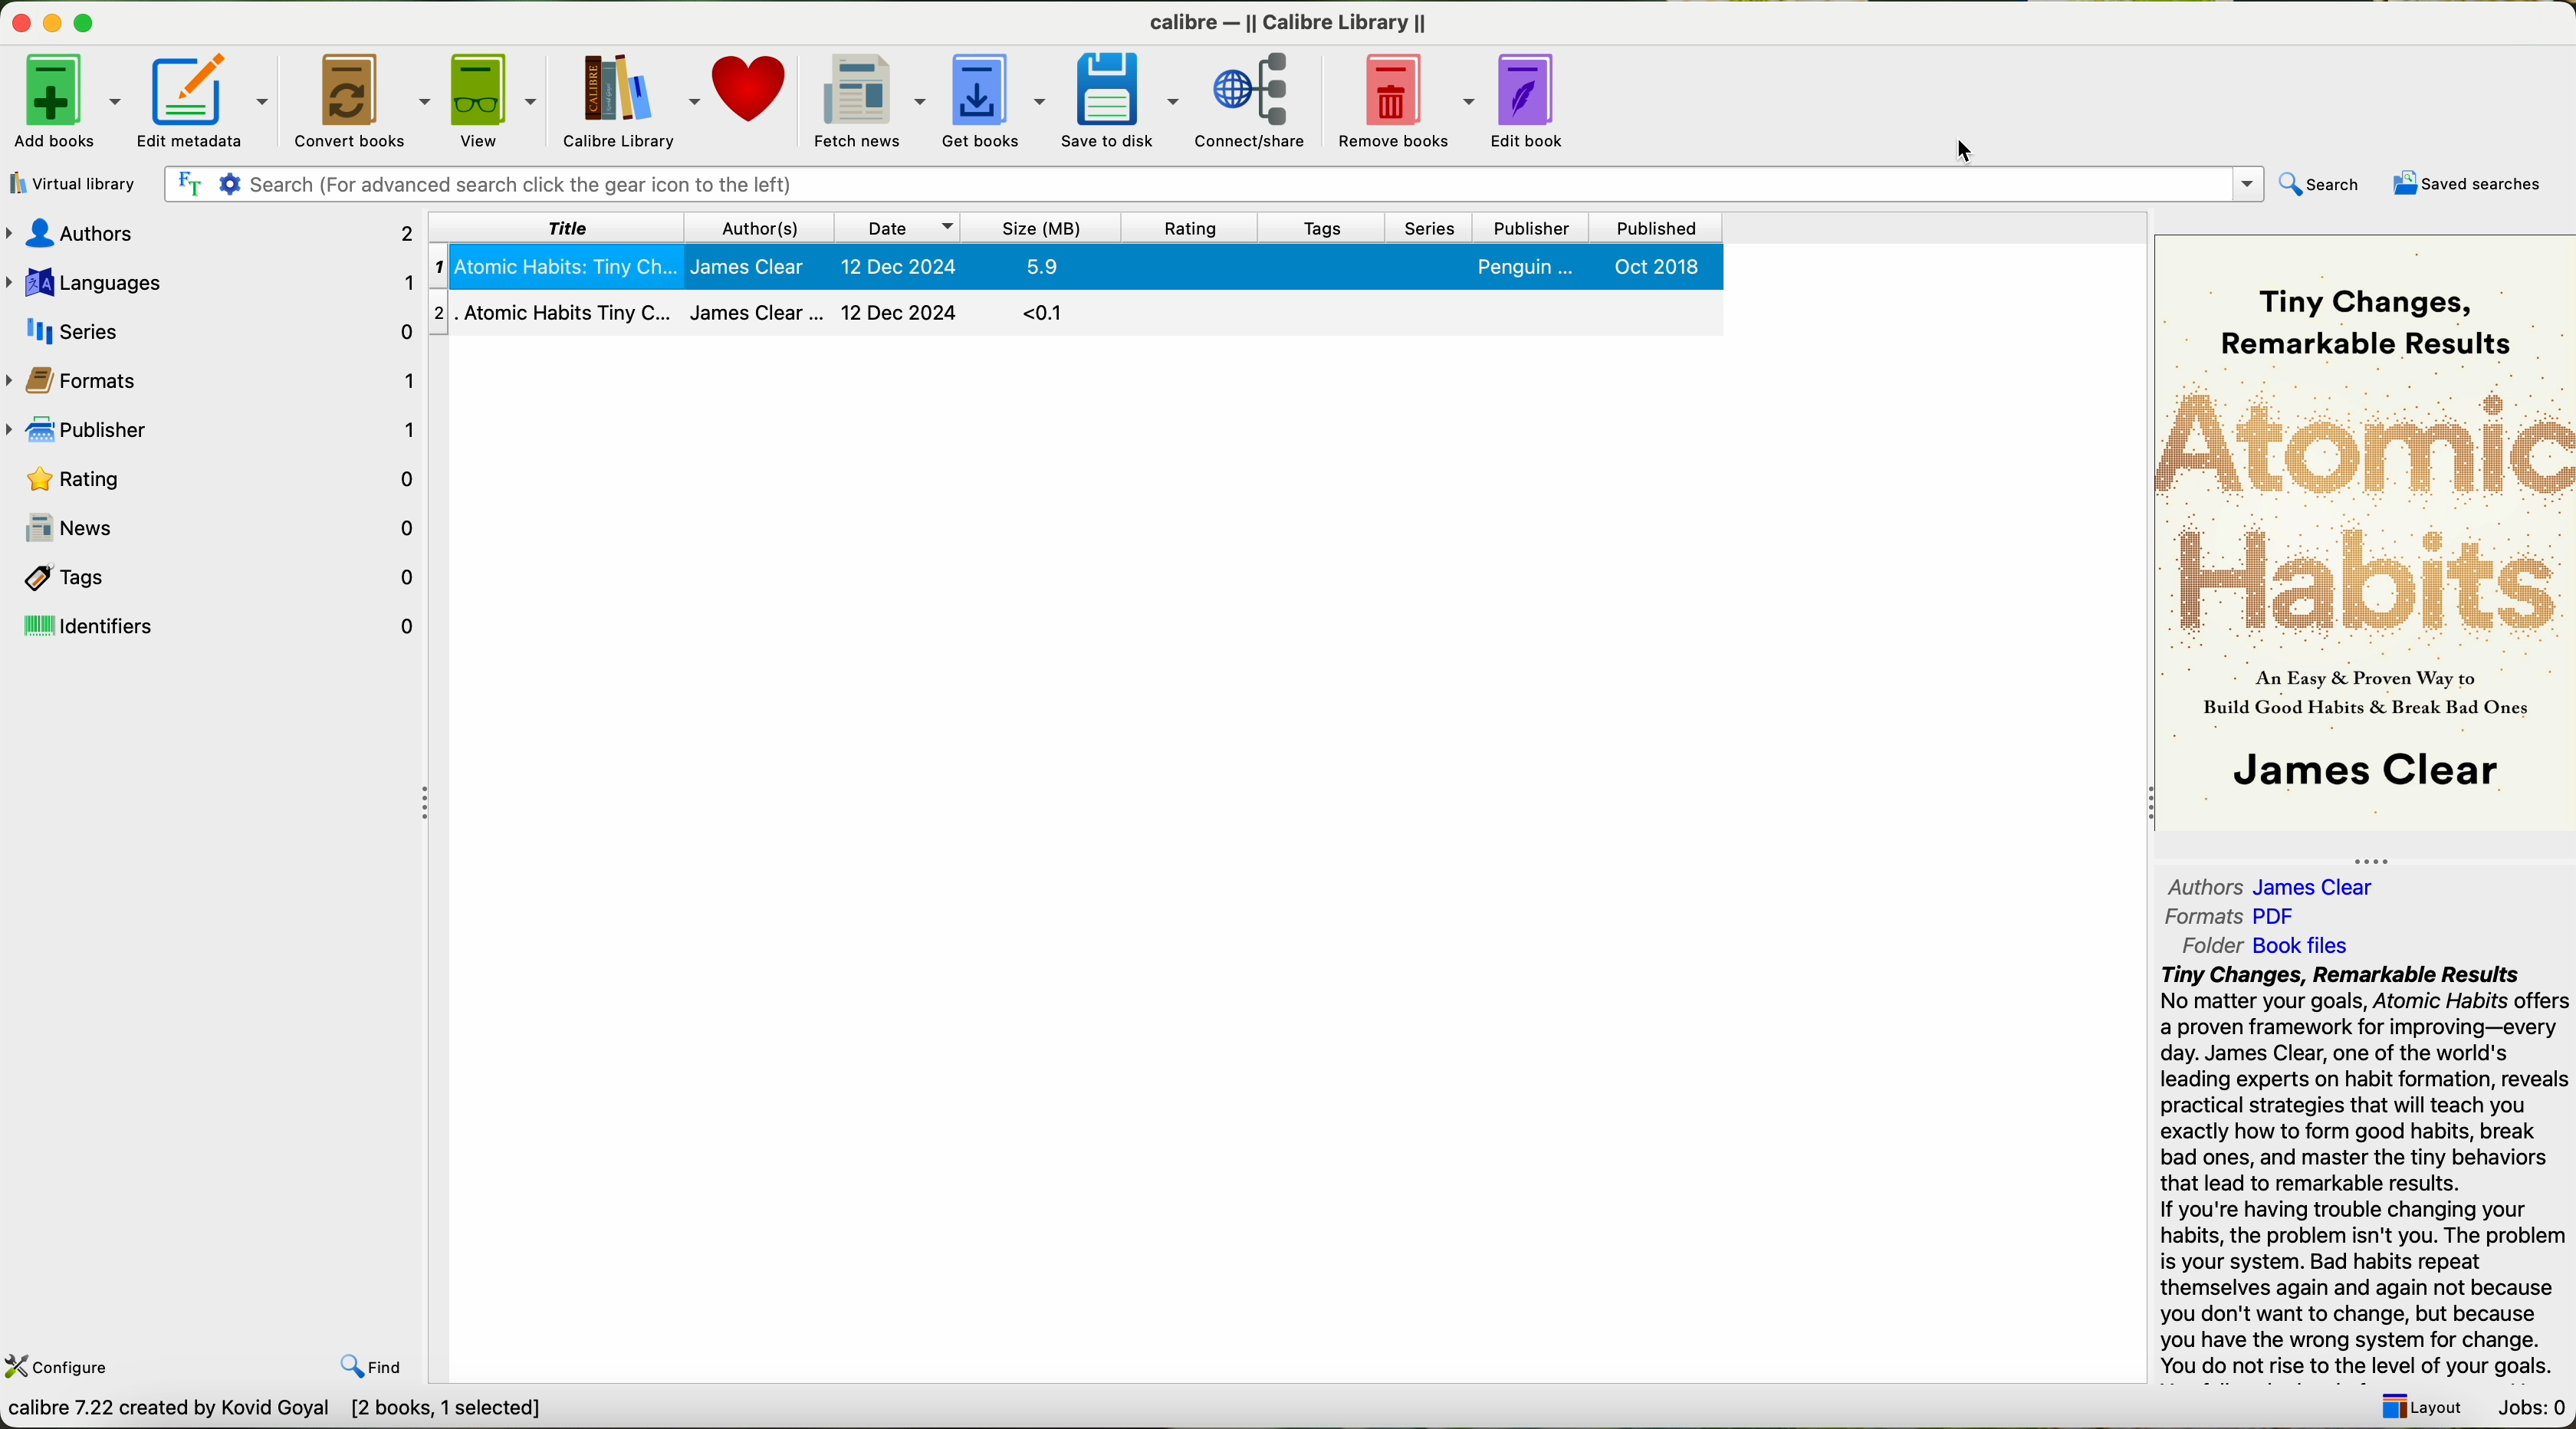 The height and width of the screenshot is (1429, 2576). What do you see at coordinates (72, 183) in the screenshot?
I see `virtual library` at bounding box center [72, 183].